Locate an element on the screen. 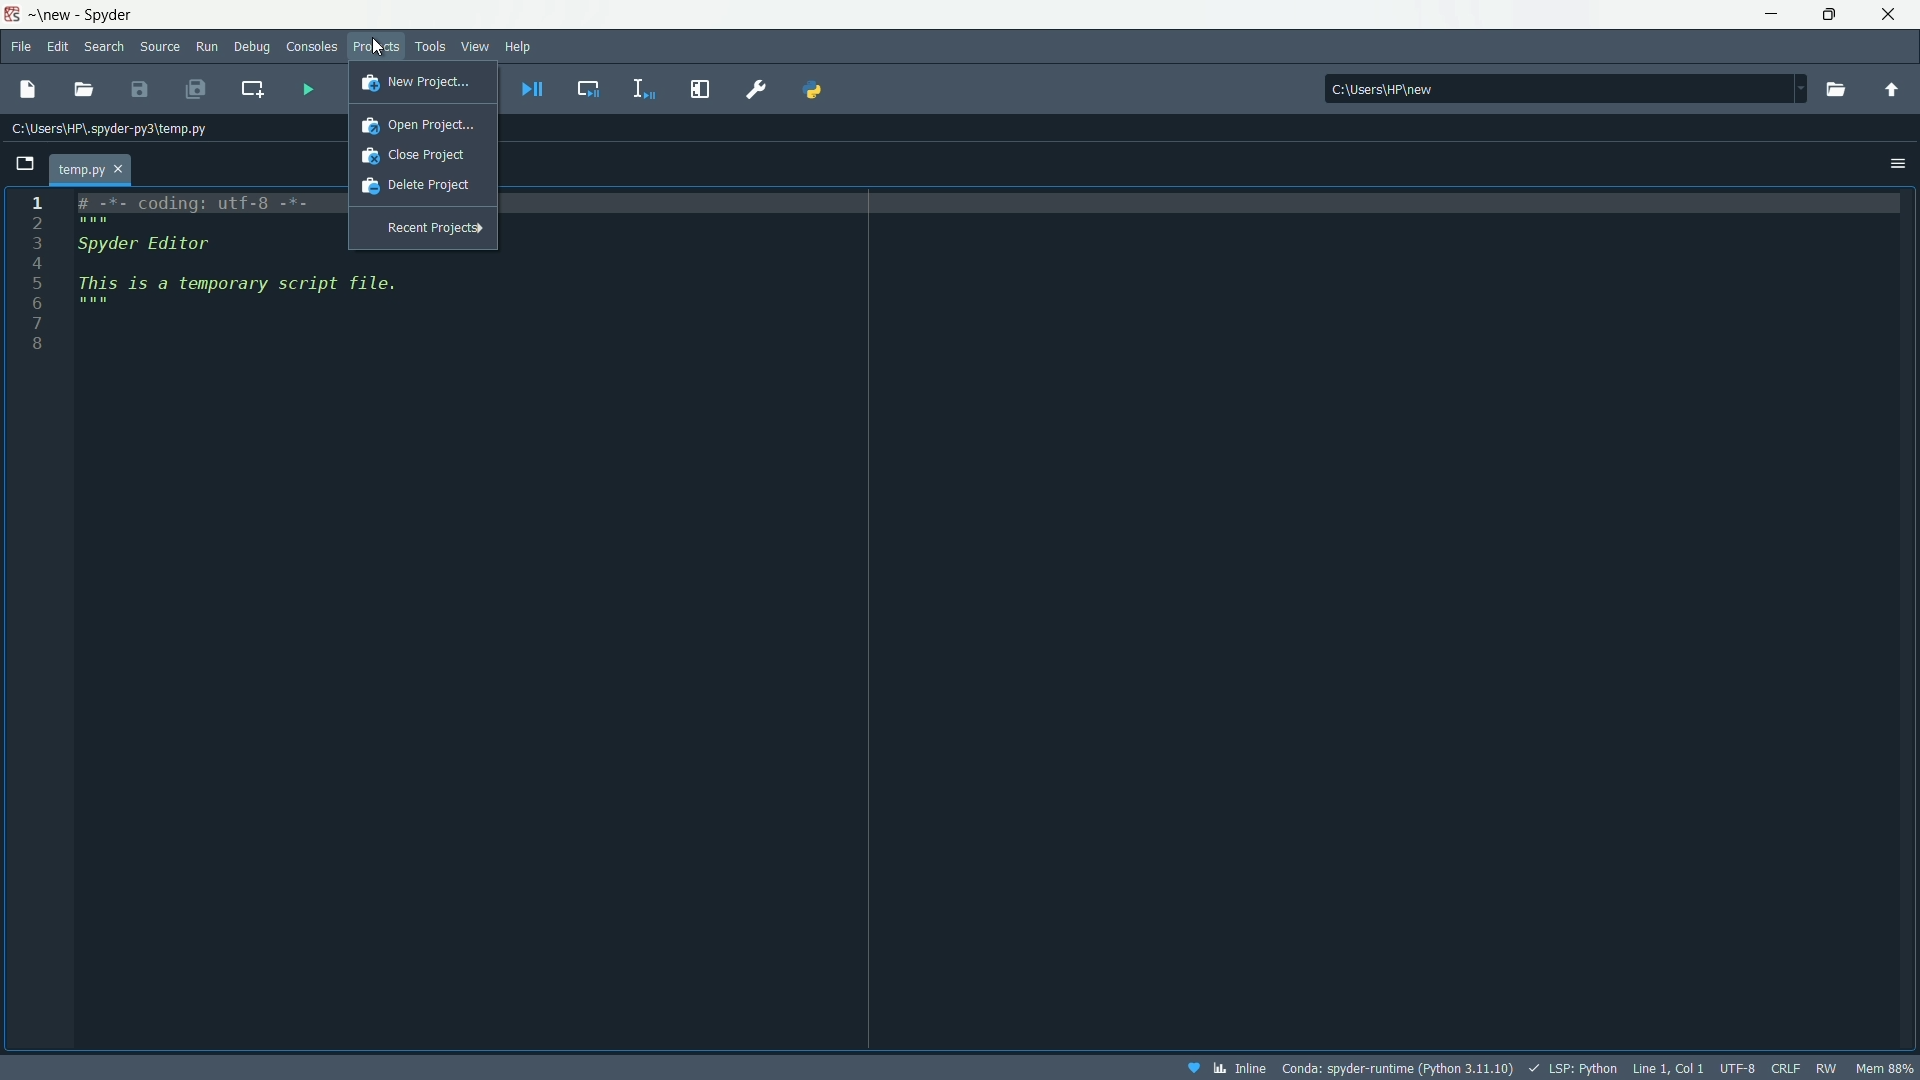 The height and width of the screenshot is (1080, 1920). Delete project is located at coordinates (414, 186).